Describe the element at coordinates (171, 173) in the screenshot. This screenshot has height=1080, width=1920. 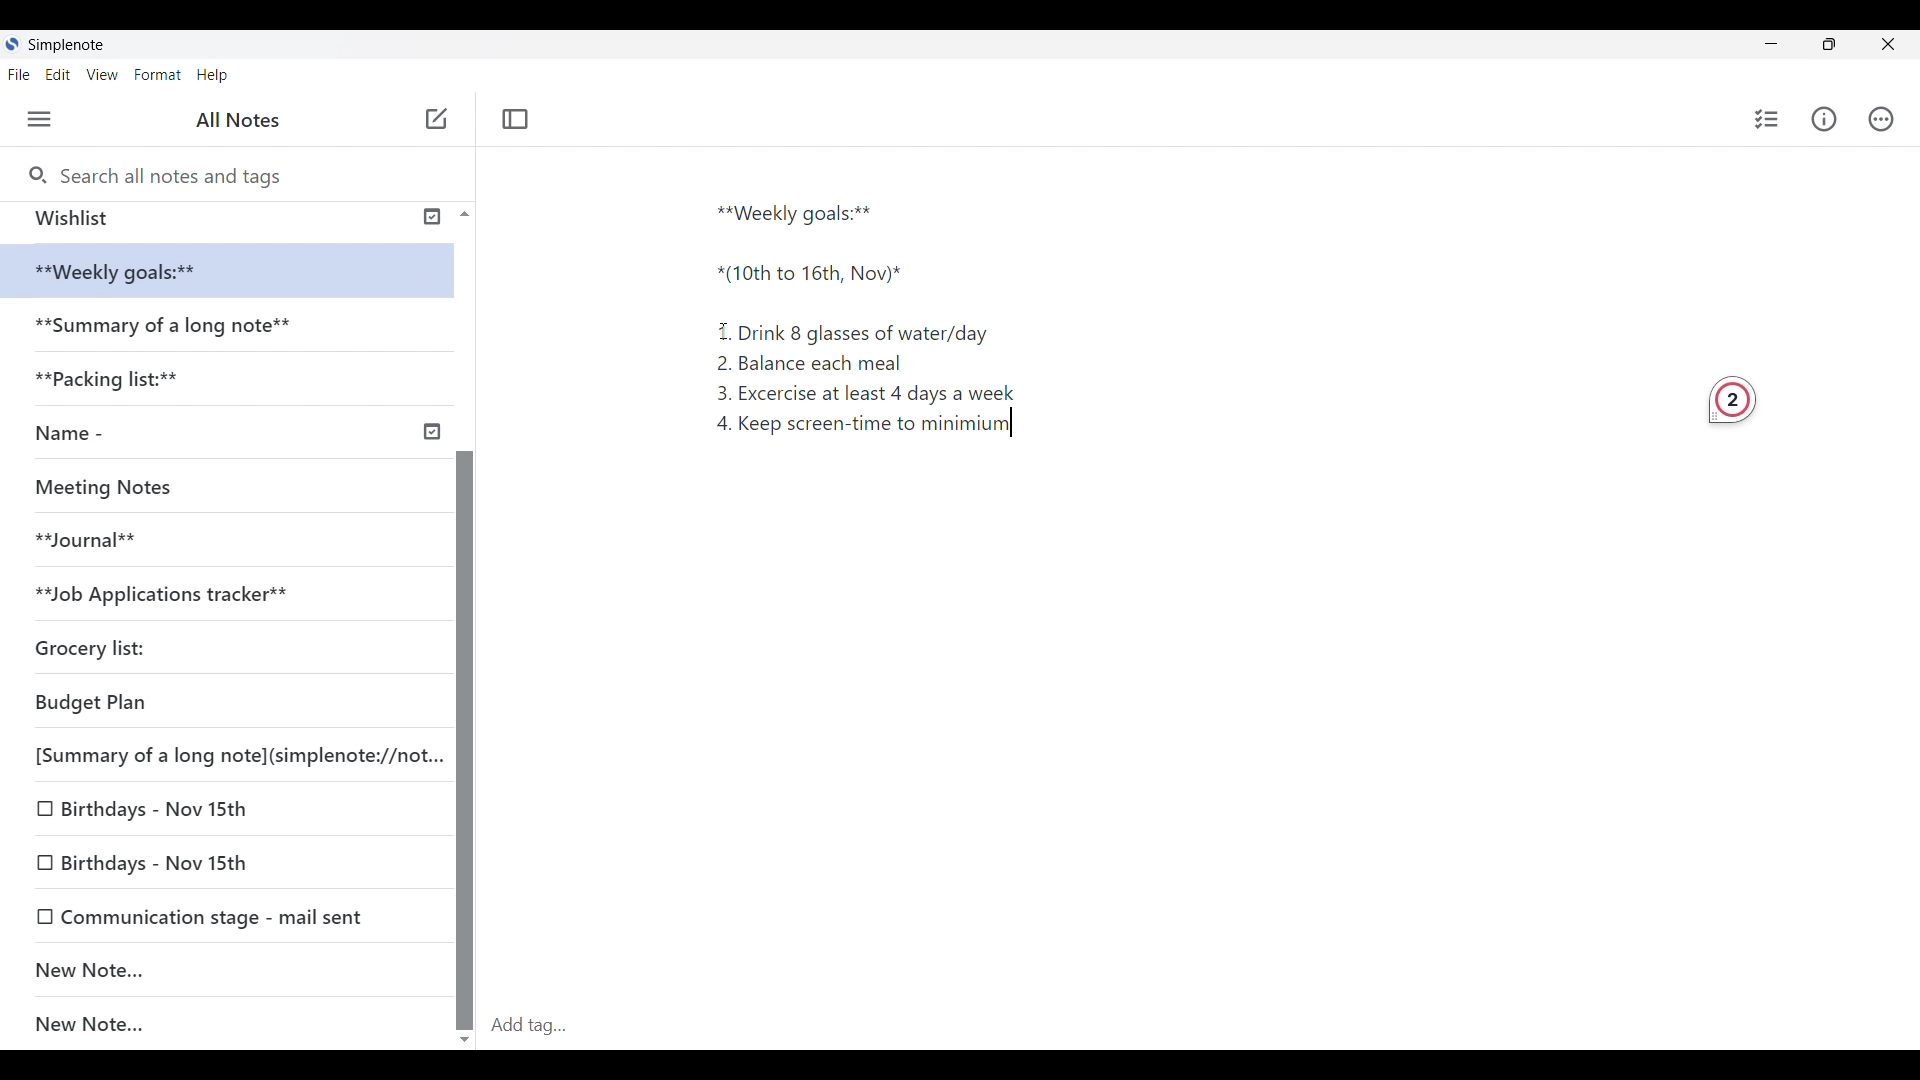
I see `Search all notes and tags` at that location.